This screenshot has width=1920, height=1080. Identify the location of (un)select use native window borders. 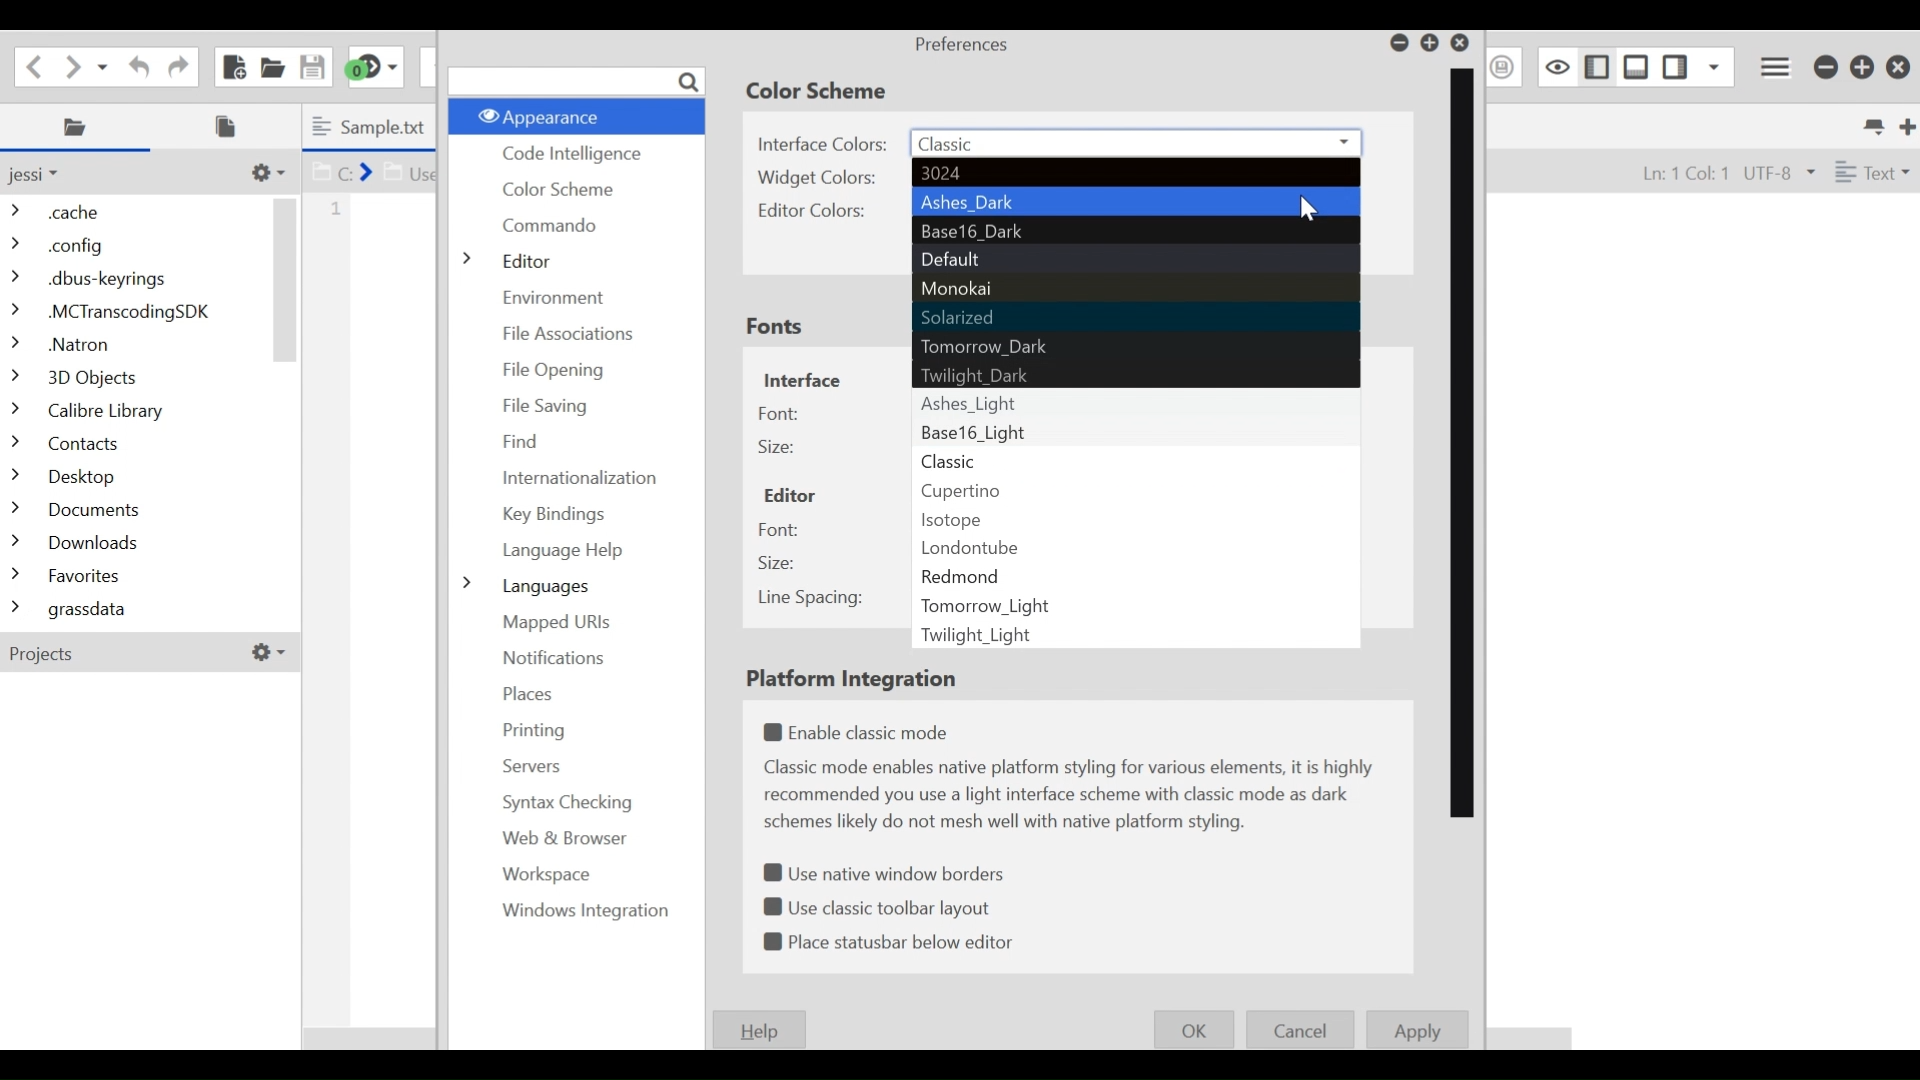
(890, 870).